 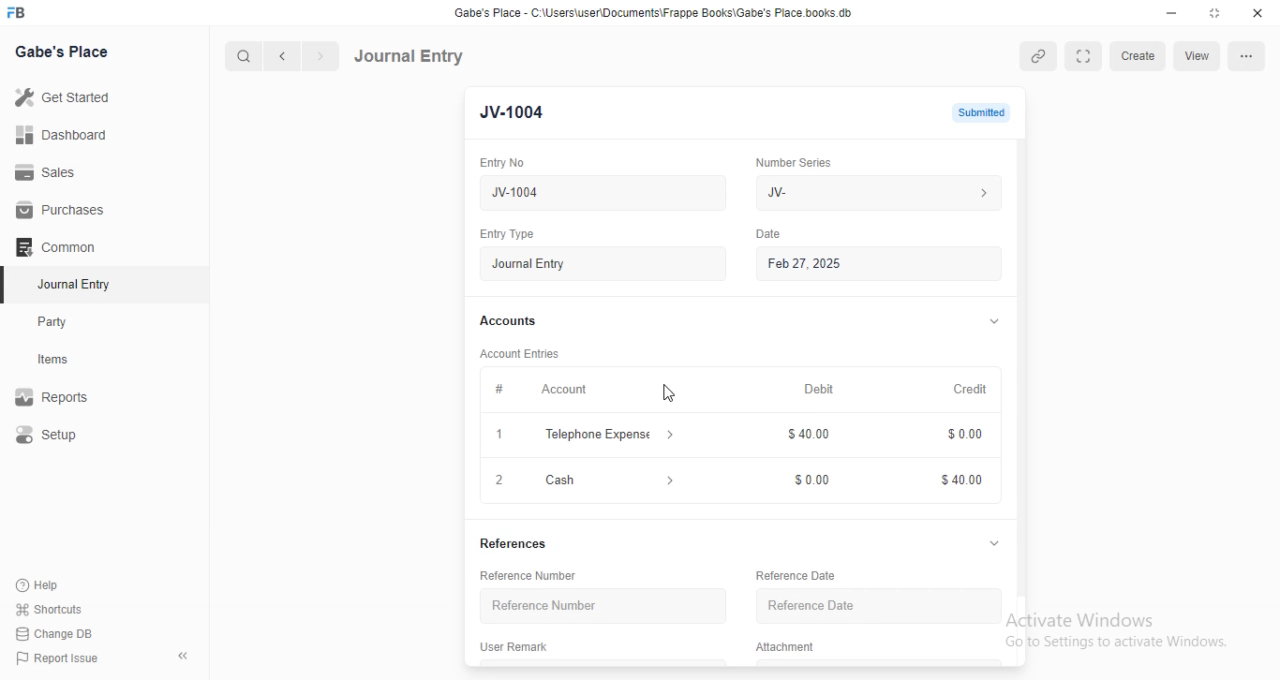 I want to click on New Journal Entry 02, so click(x=605, y=193).